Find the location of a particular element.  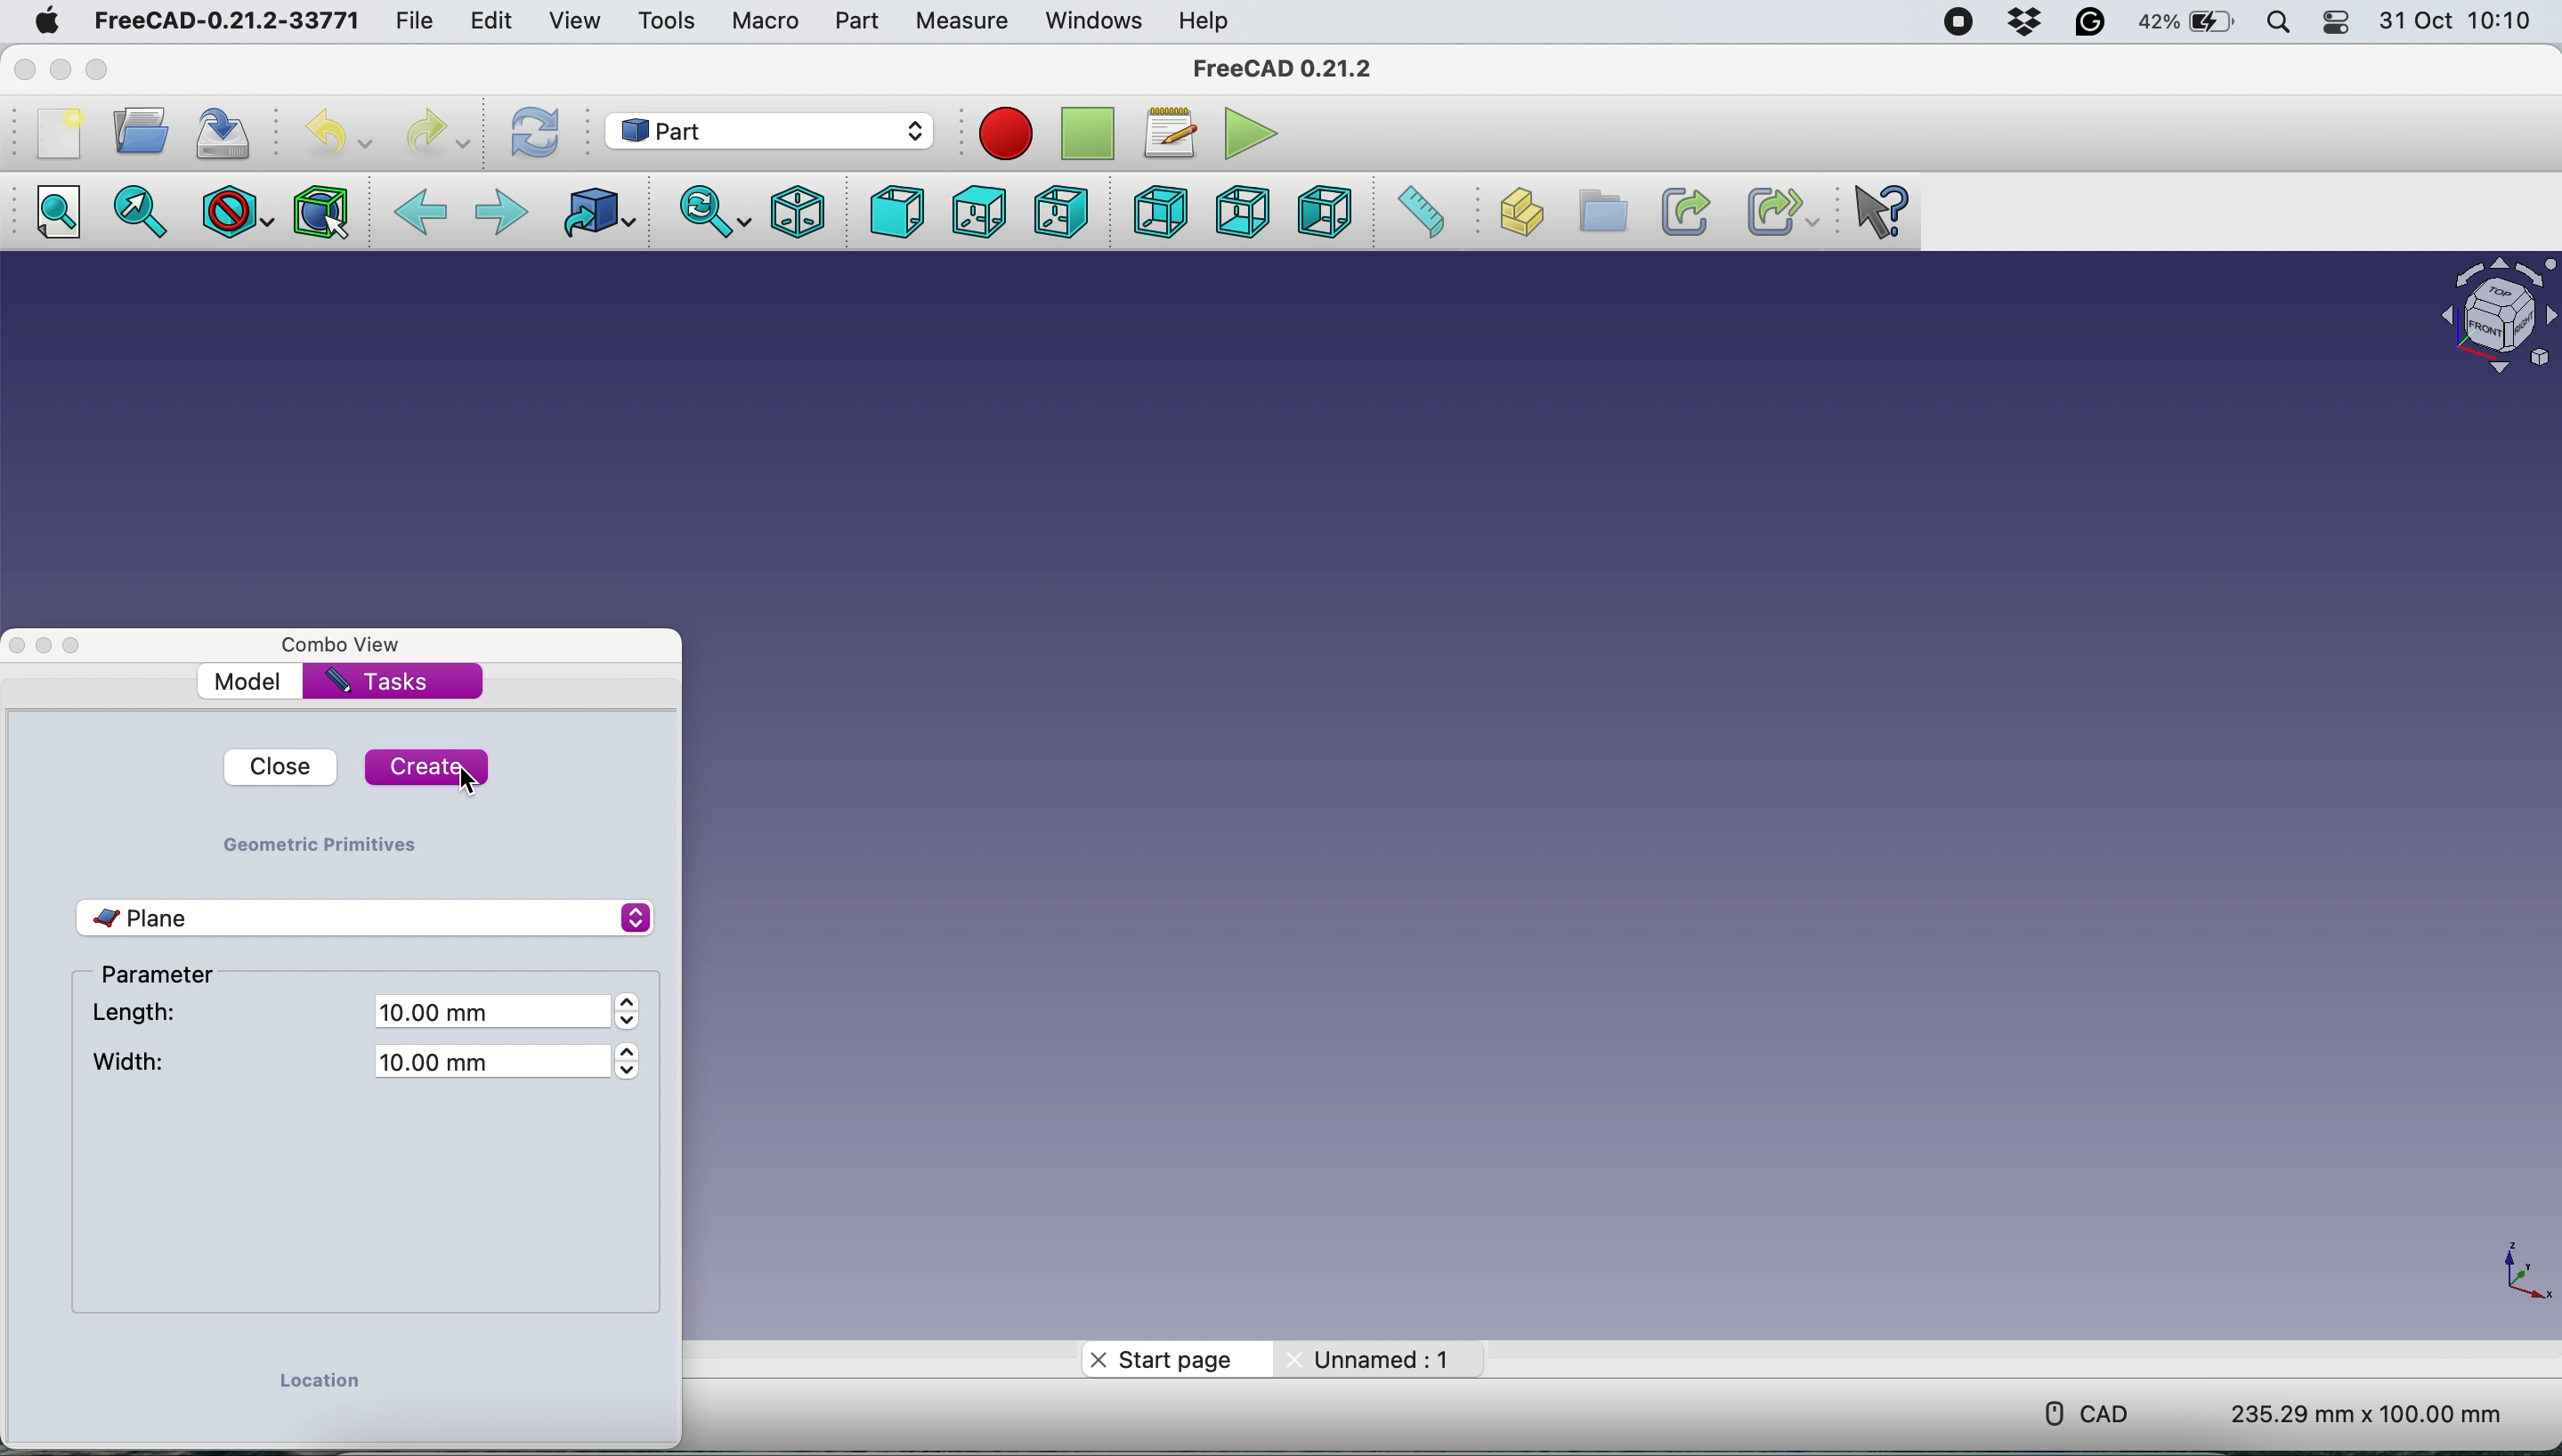

Execute macros is located at coordinates (1253, 133).